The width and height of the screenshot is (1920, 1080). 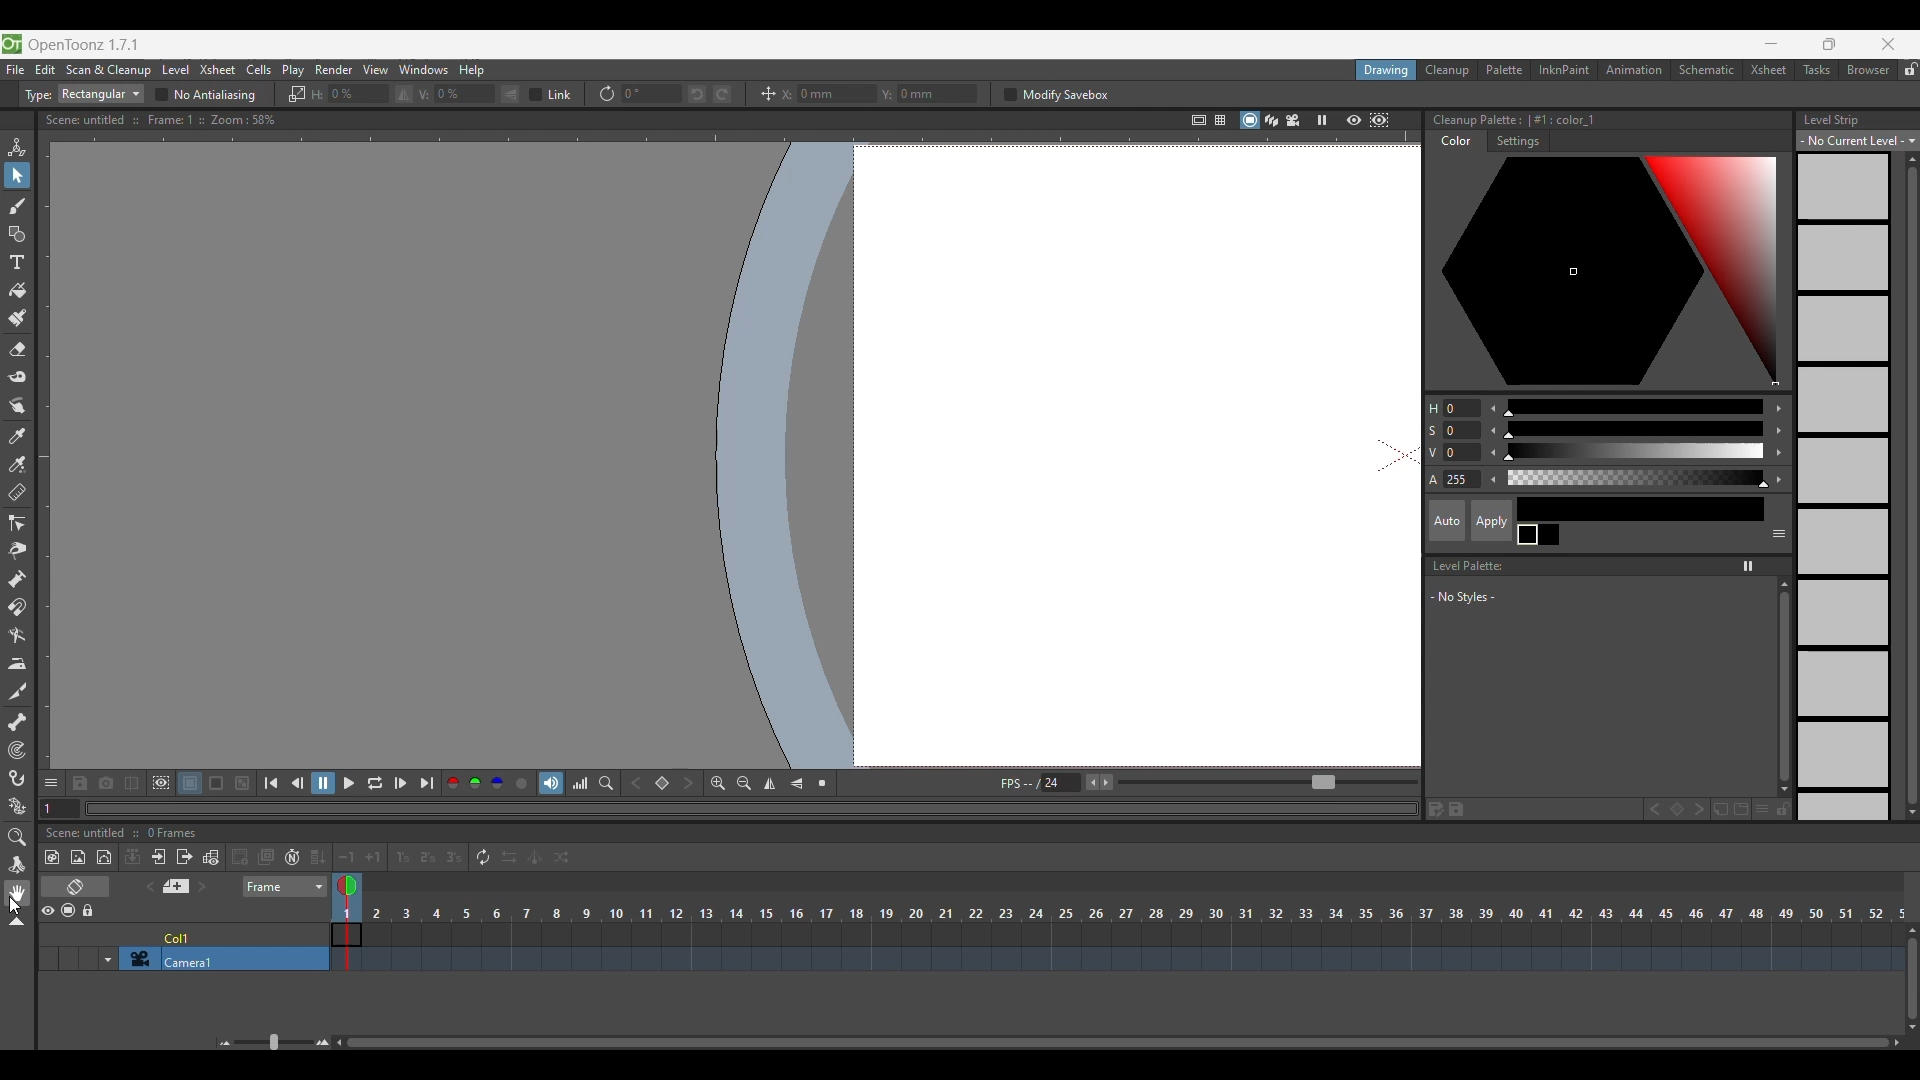 What do you see at coordinates (17, 377) in the screenshot?
I see `Tape tool` at bounding box center [17, 377].